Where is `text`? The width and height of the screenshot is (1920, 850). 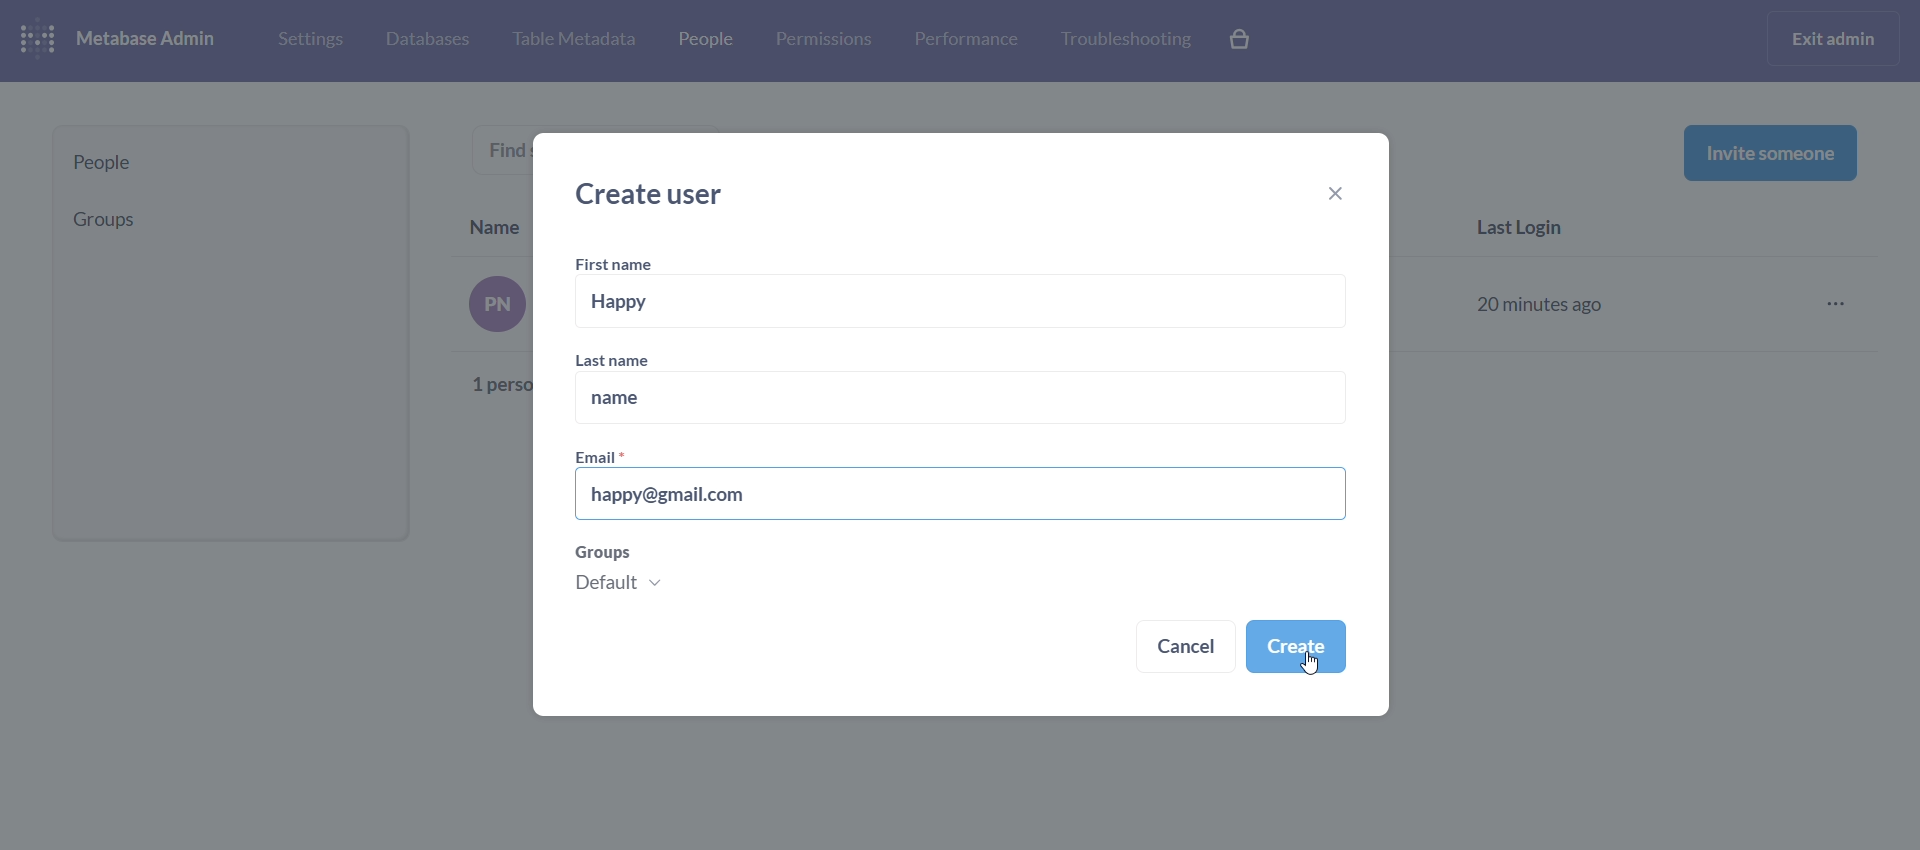
text is located at coordinates (495, 145).